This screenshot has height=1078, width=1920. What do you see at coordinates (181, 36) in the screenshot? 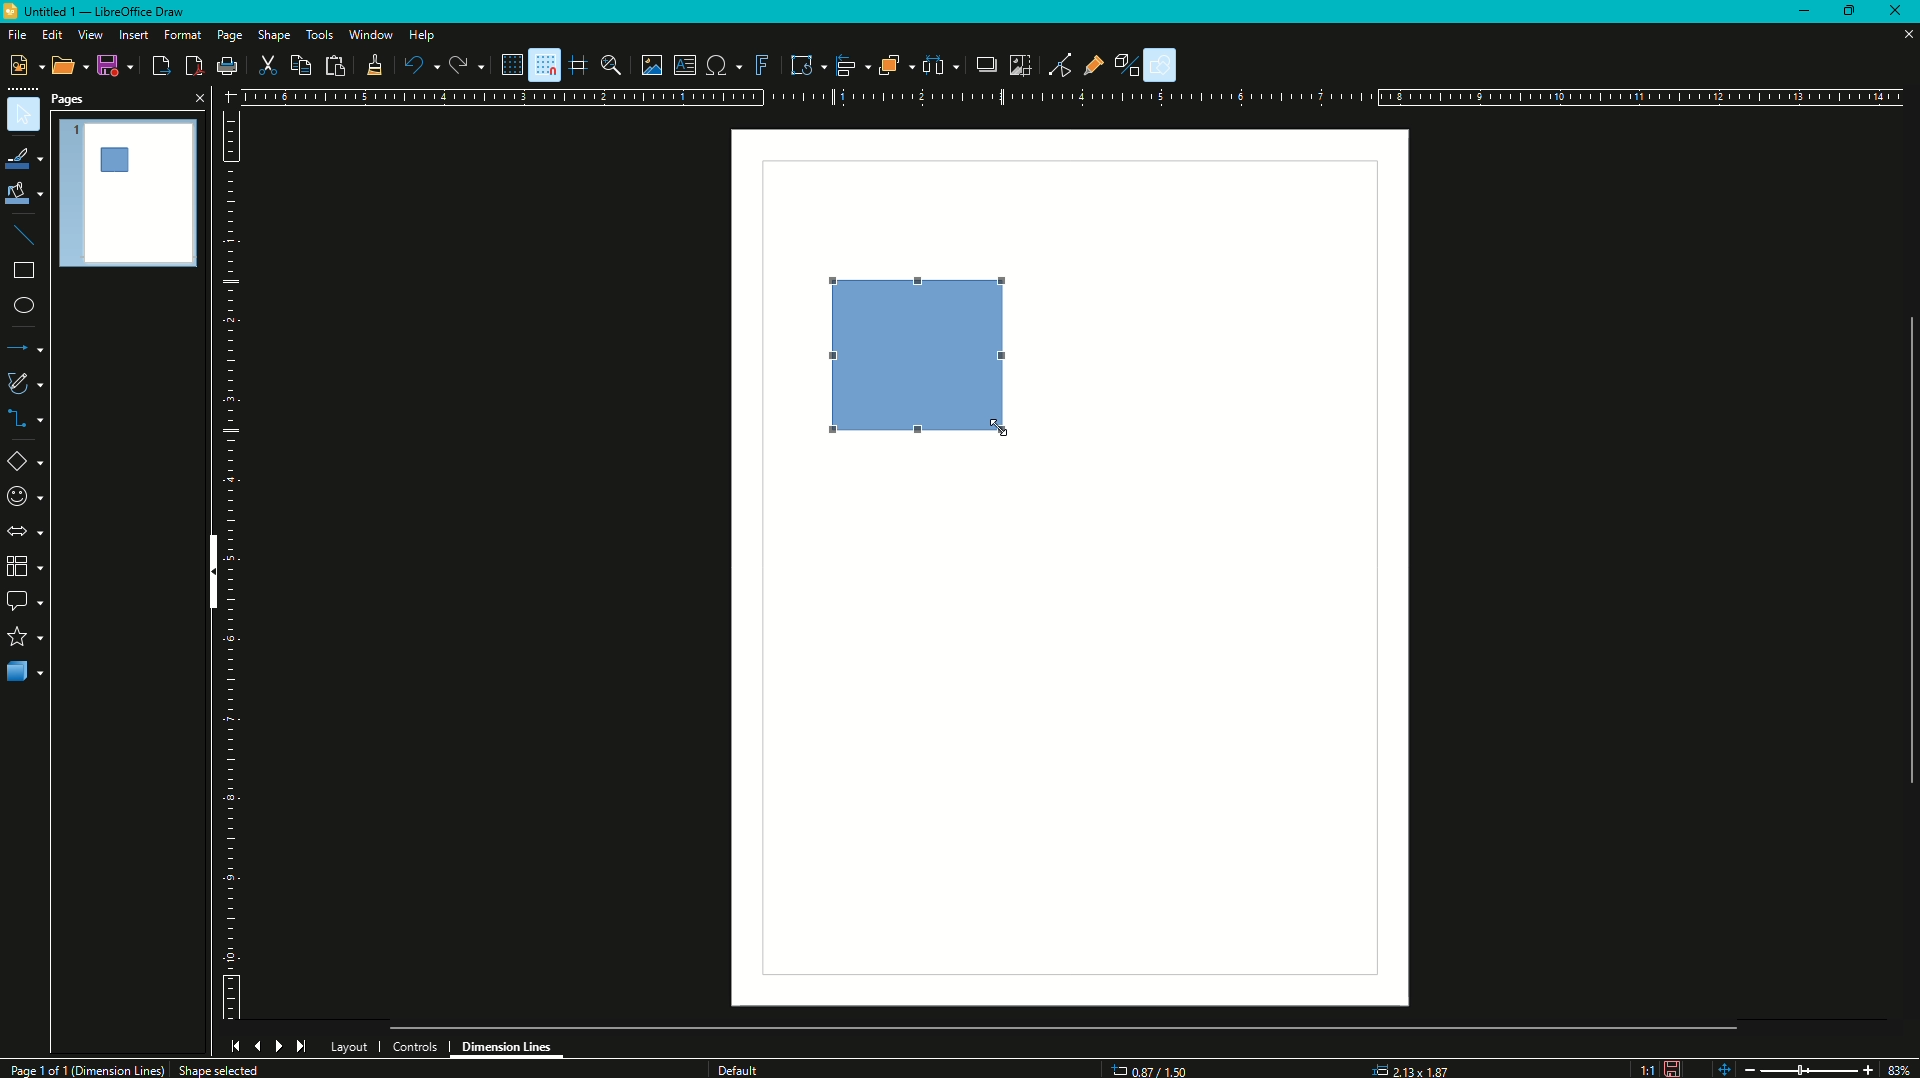
I see `Format` at bounding box center [181, 36].